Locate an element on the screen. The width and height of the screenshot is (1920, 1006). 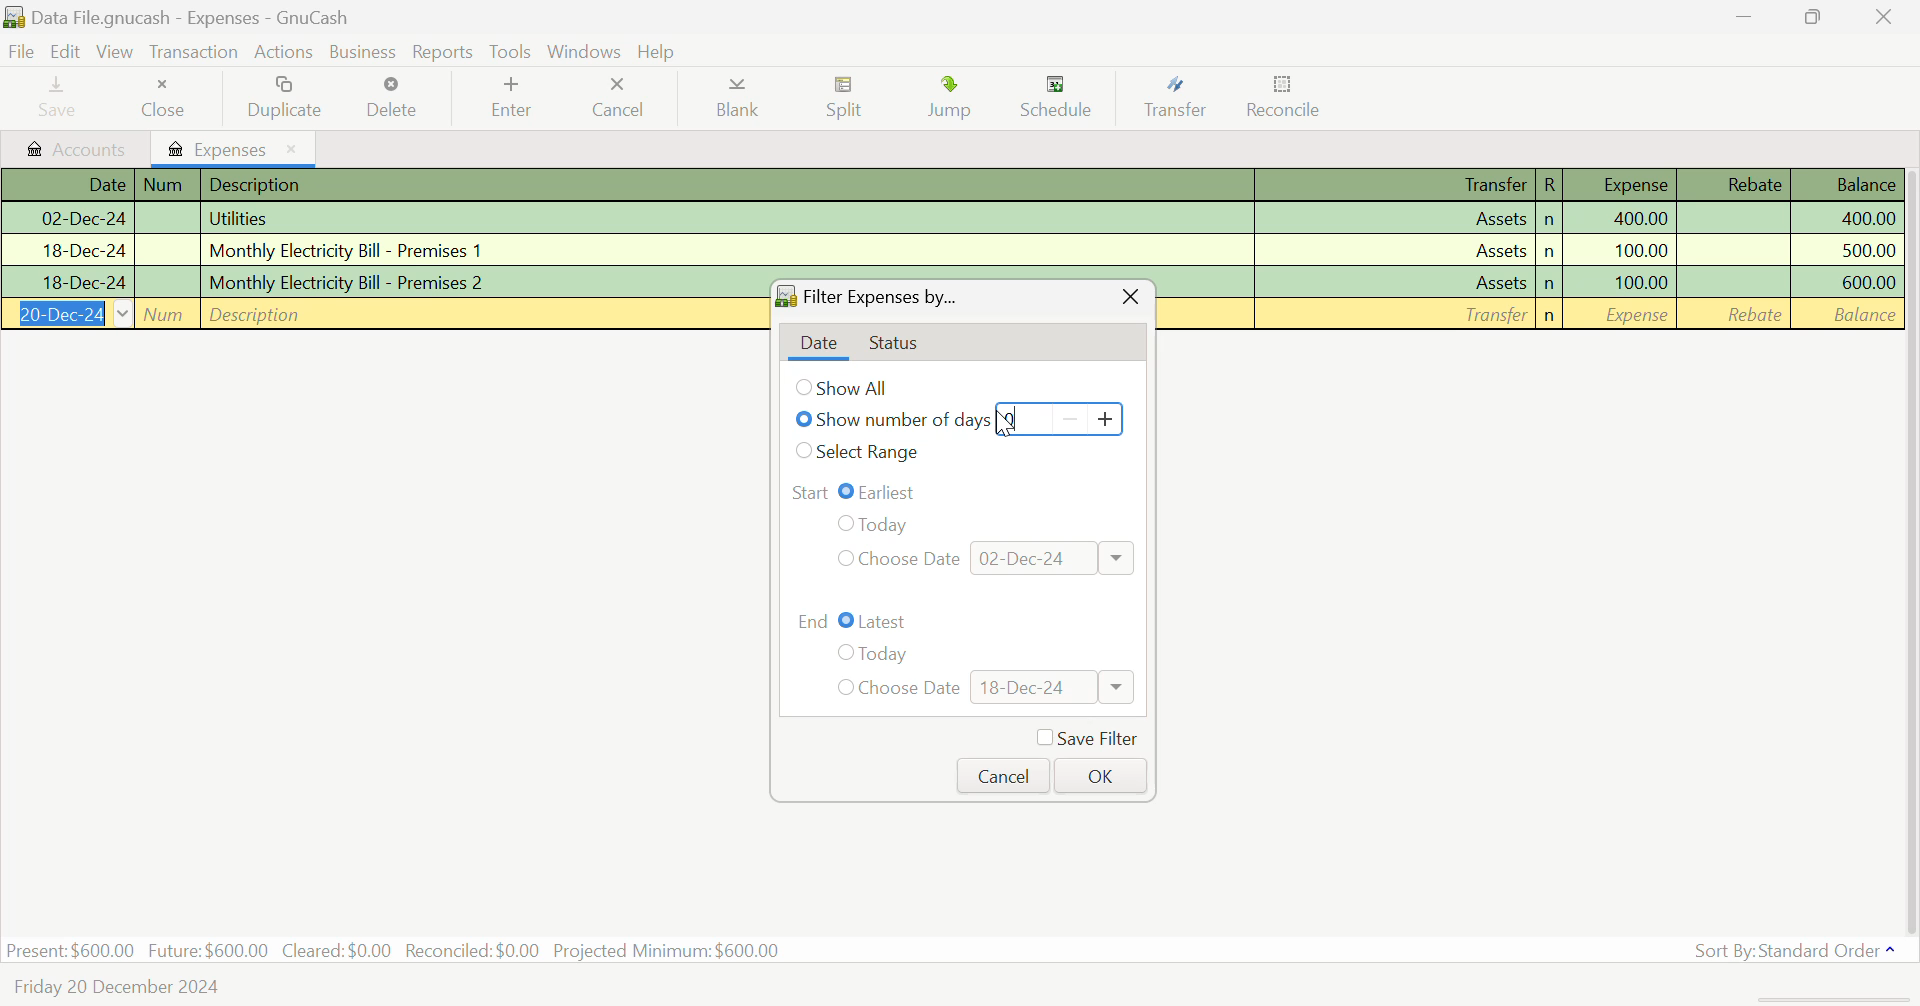
Duplicate is located at coordinates (284, 96).